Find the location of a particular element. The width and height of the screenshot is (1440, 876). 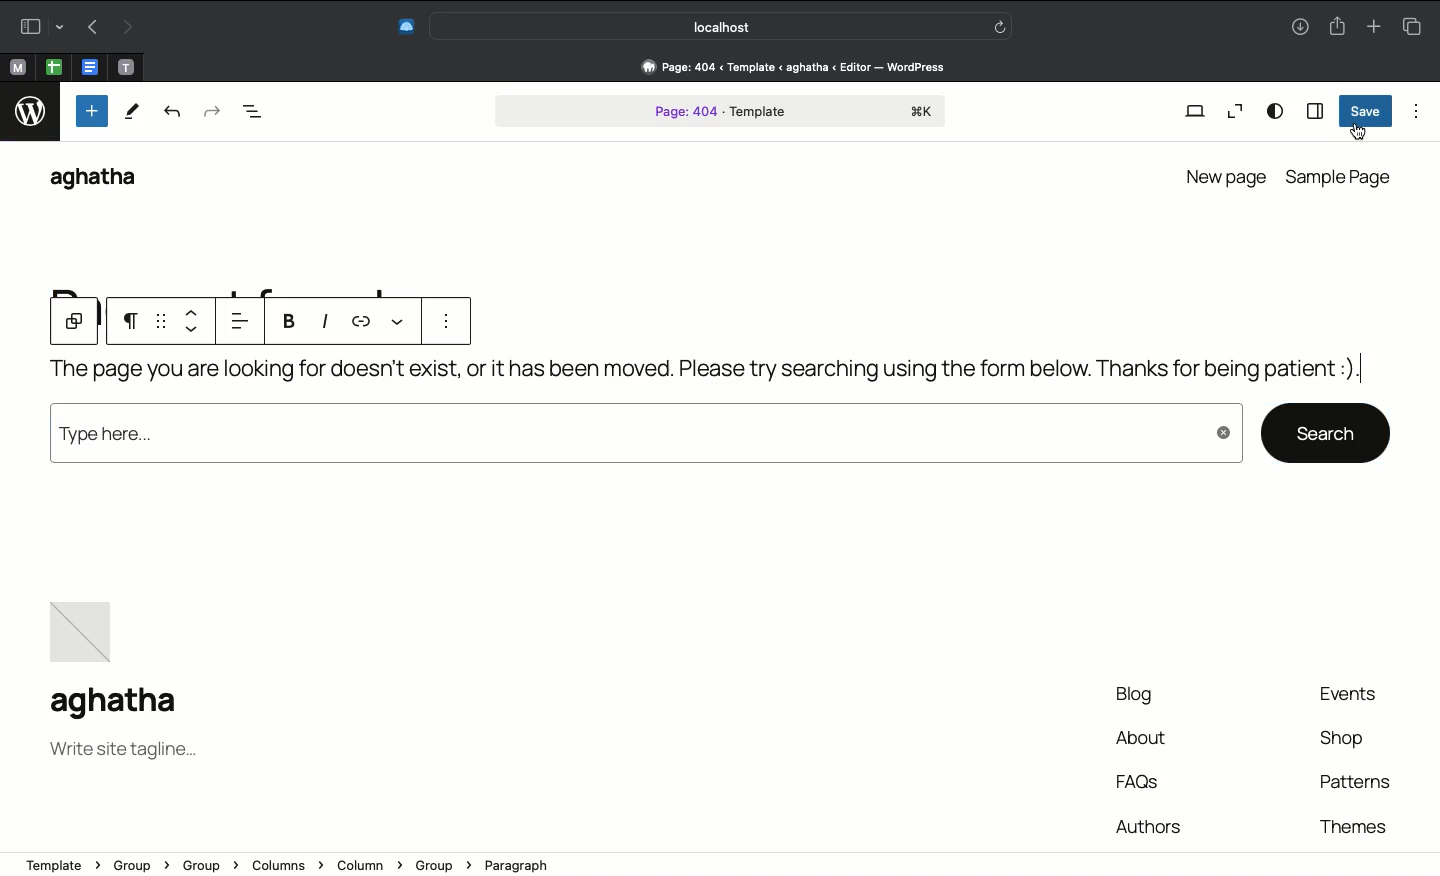

WordPress name is located at coordinates (103, 180).